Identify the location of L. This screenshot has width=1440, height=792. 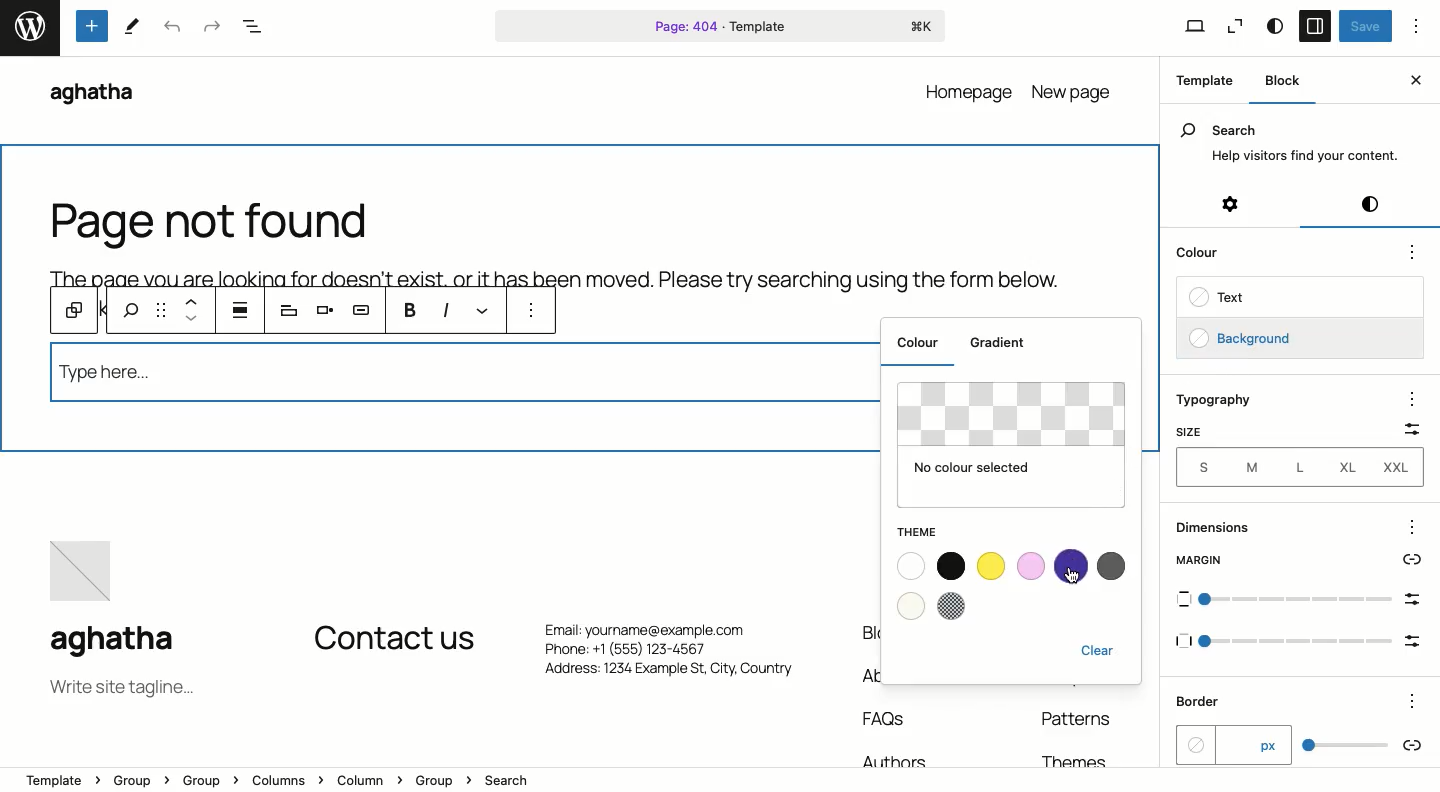
(1300, 466).